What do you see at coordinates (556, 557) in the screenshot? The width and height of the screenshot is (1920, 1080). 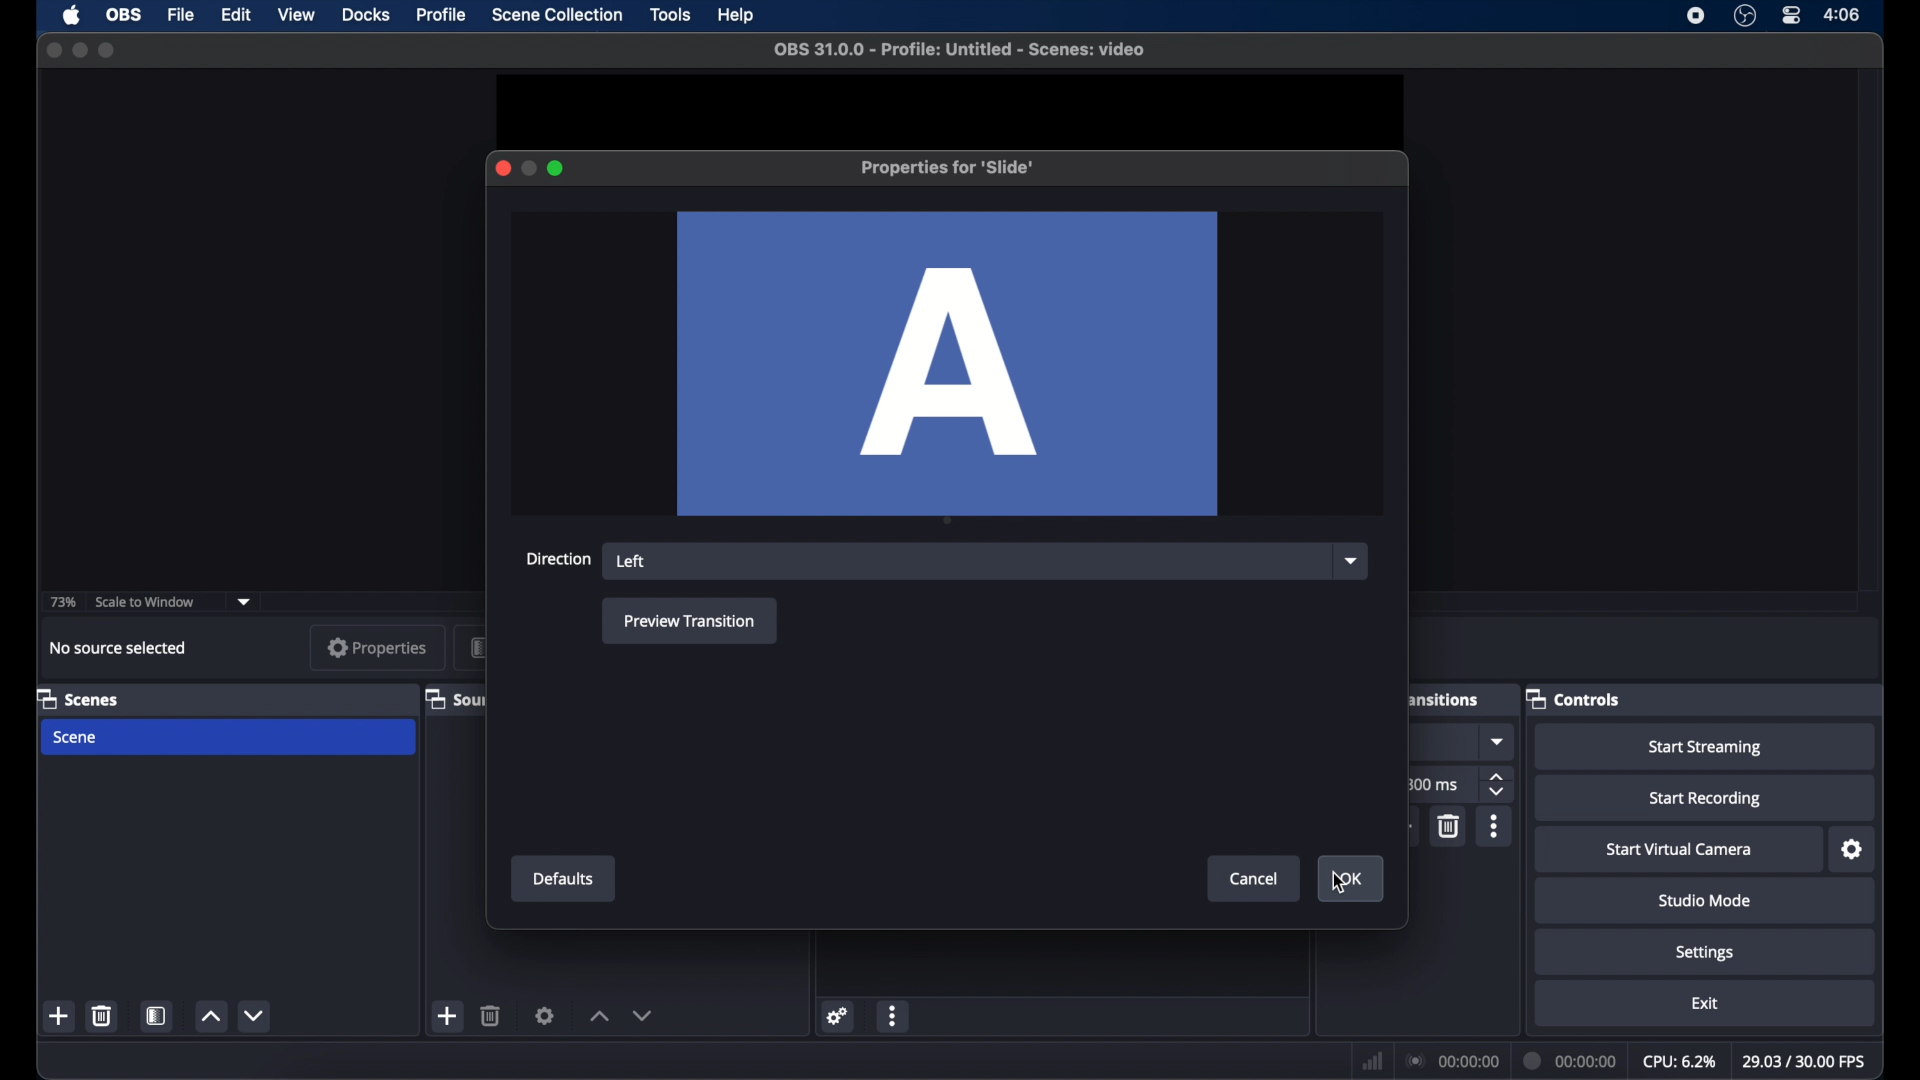 I see `direction` at bounding box center [556, 557].